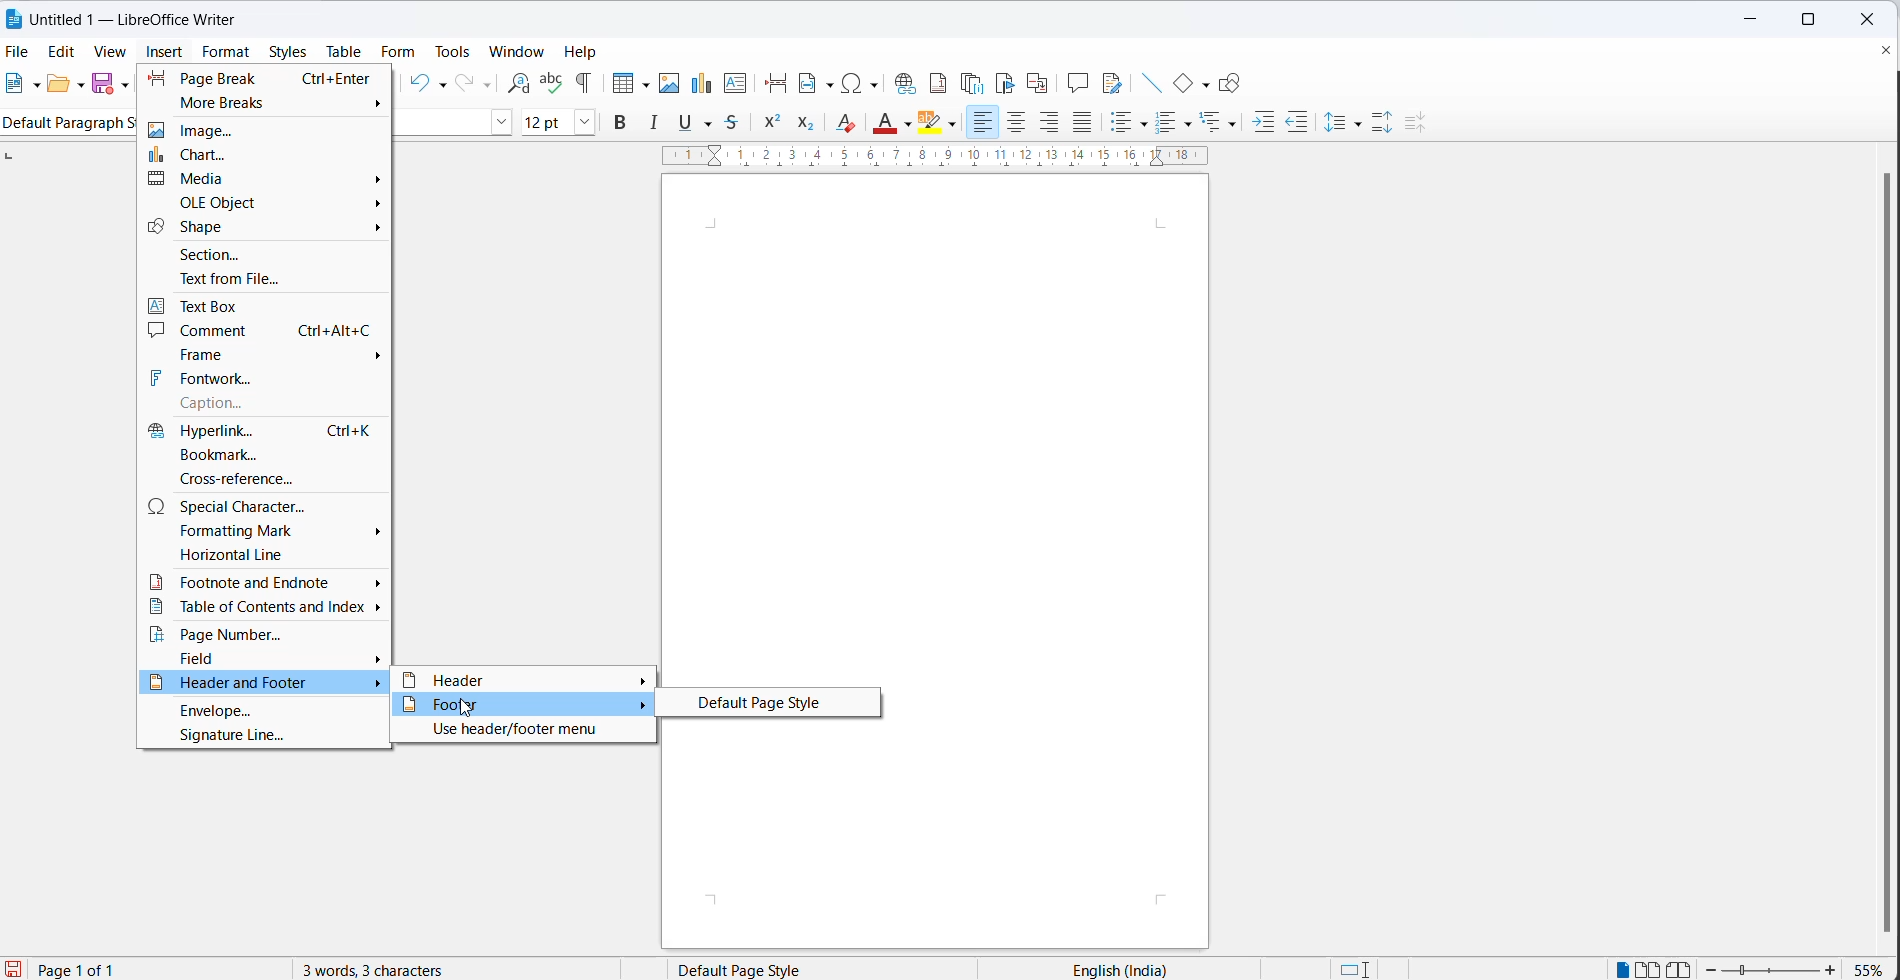 This screenshot has width=1900, height=980. Describe the element at coordinates (269, 632) in the screenshot. I see `page number` at that location.